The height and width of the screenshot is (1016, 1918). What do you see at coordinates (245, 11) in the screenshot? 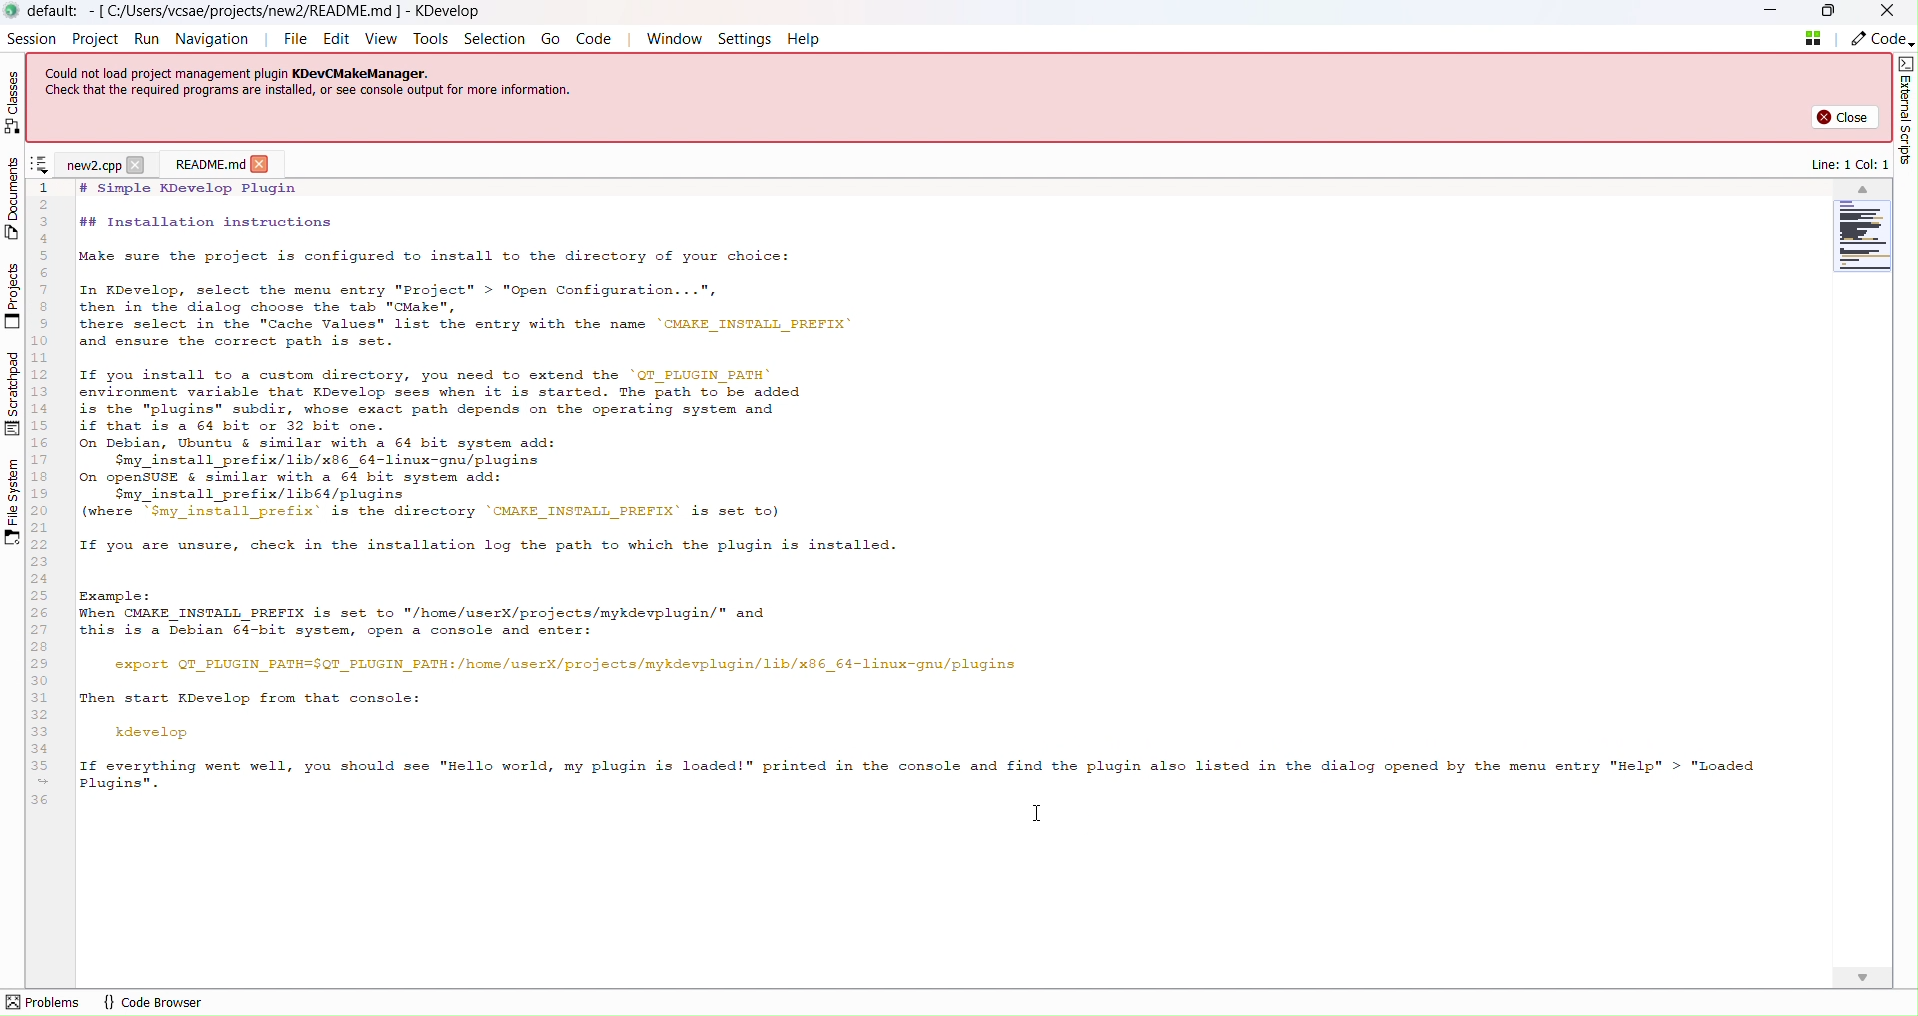
I see `new file name and application name` at bounding box center [245, 11].